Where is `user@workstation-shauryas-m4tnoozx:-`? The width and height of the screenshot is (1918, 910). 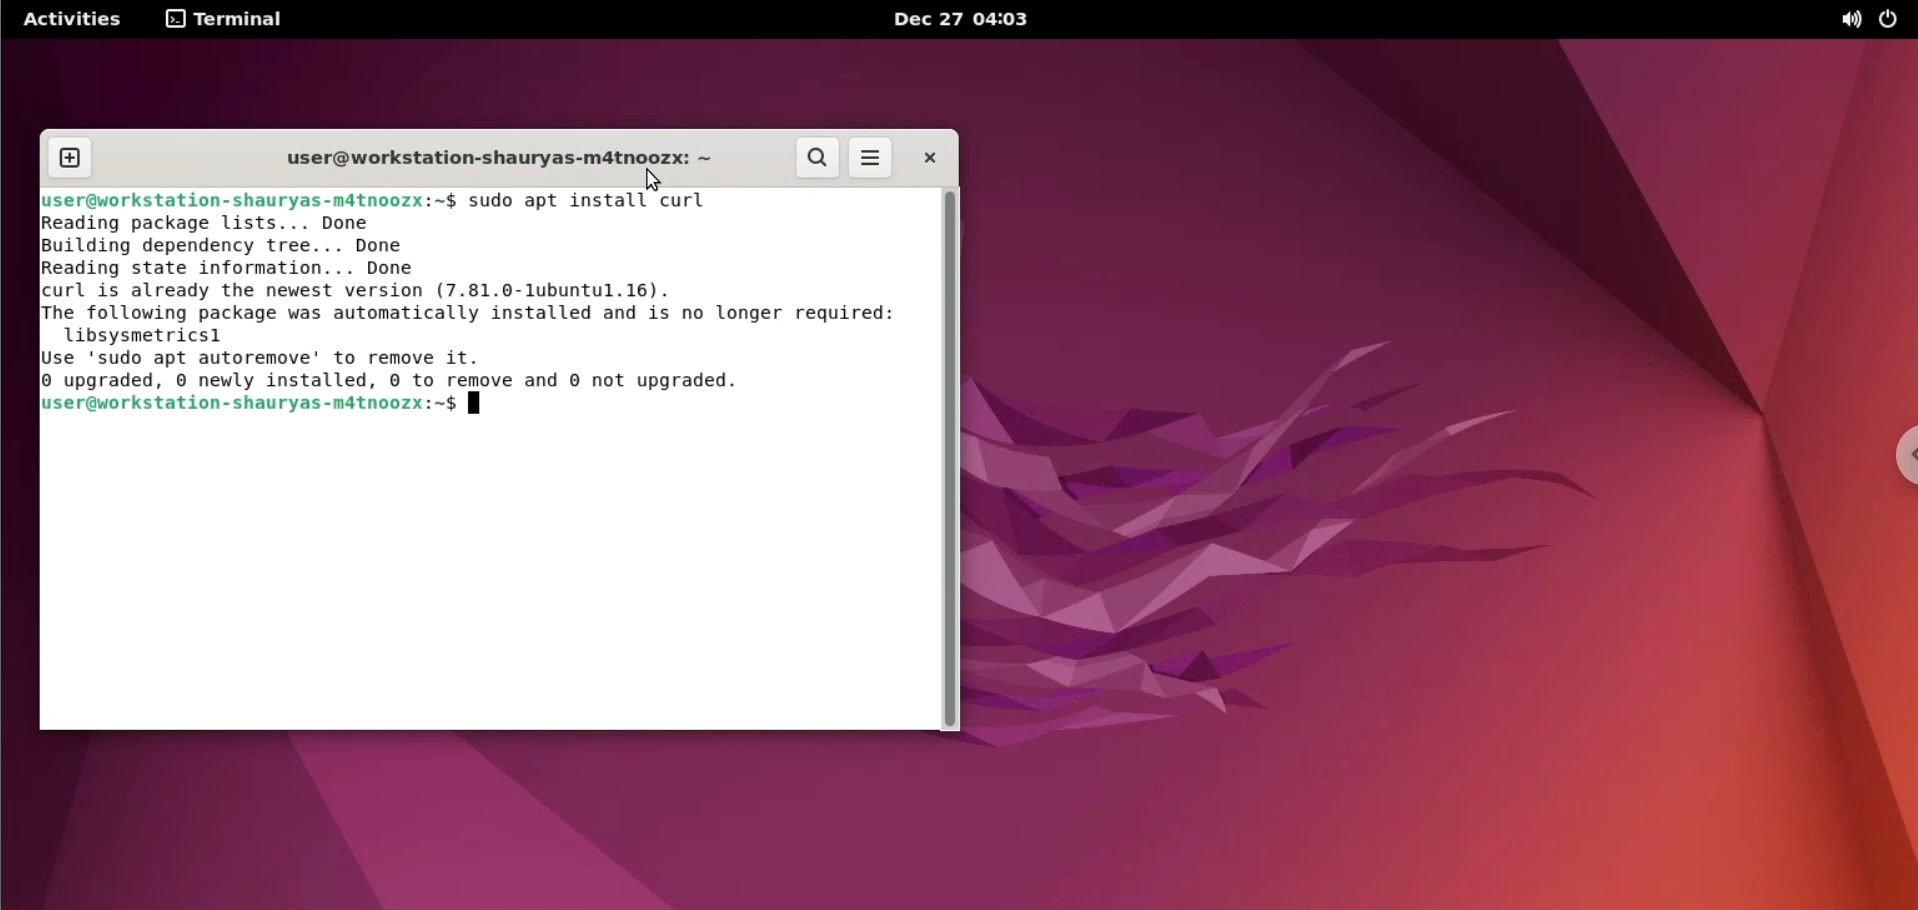
user@workstation-shauryas-m4tnoozx:- is located at coordinates (483, 155).